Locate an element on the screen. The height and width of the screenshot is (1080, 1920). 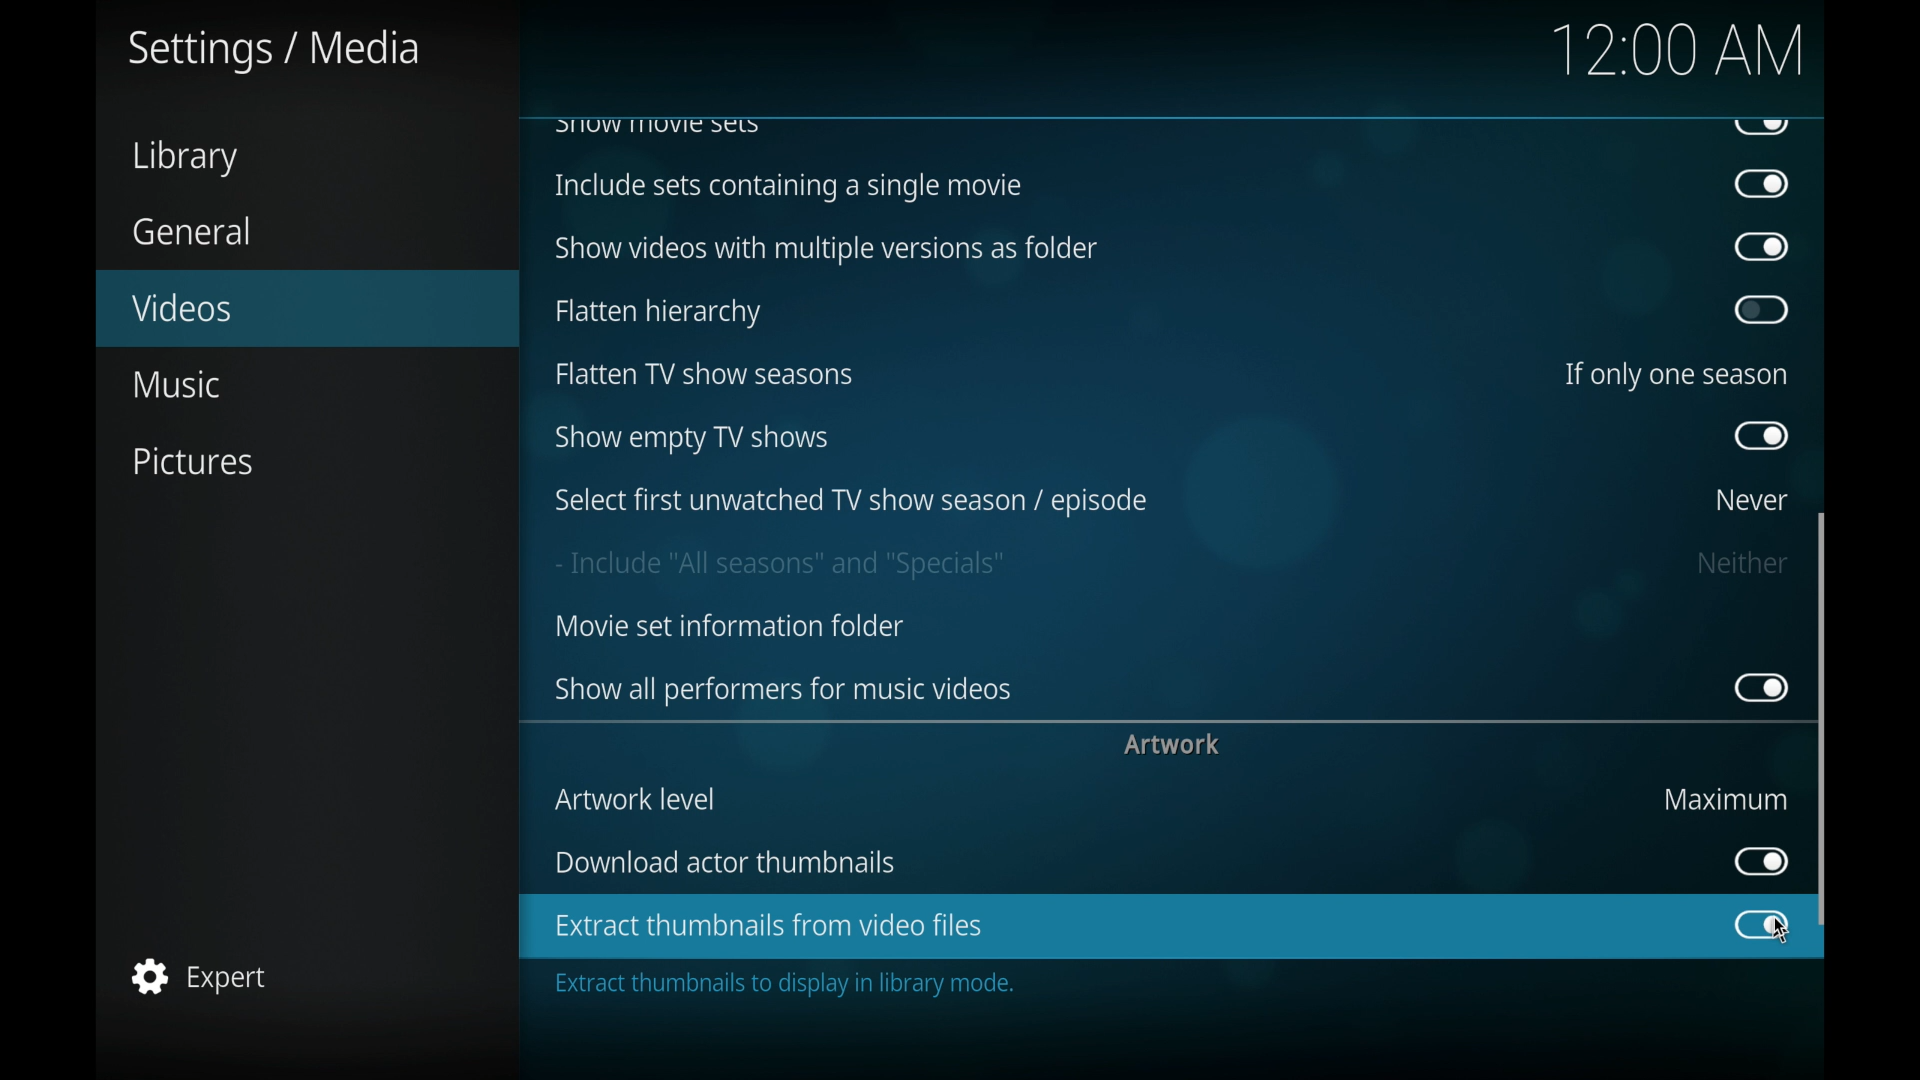
settings/media is located at coordinates (272, 50).